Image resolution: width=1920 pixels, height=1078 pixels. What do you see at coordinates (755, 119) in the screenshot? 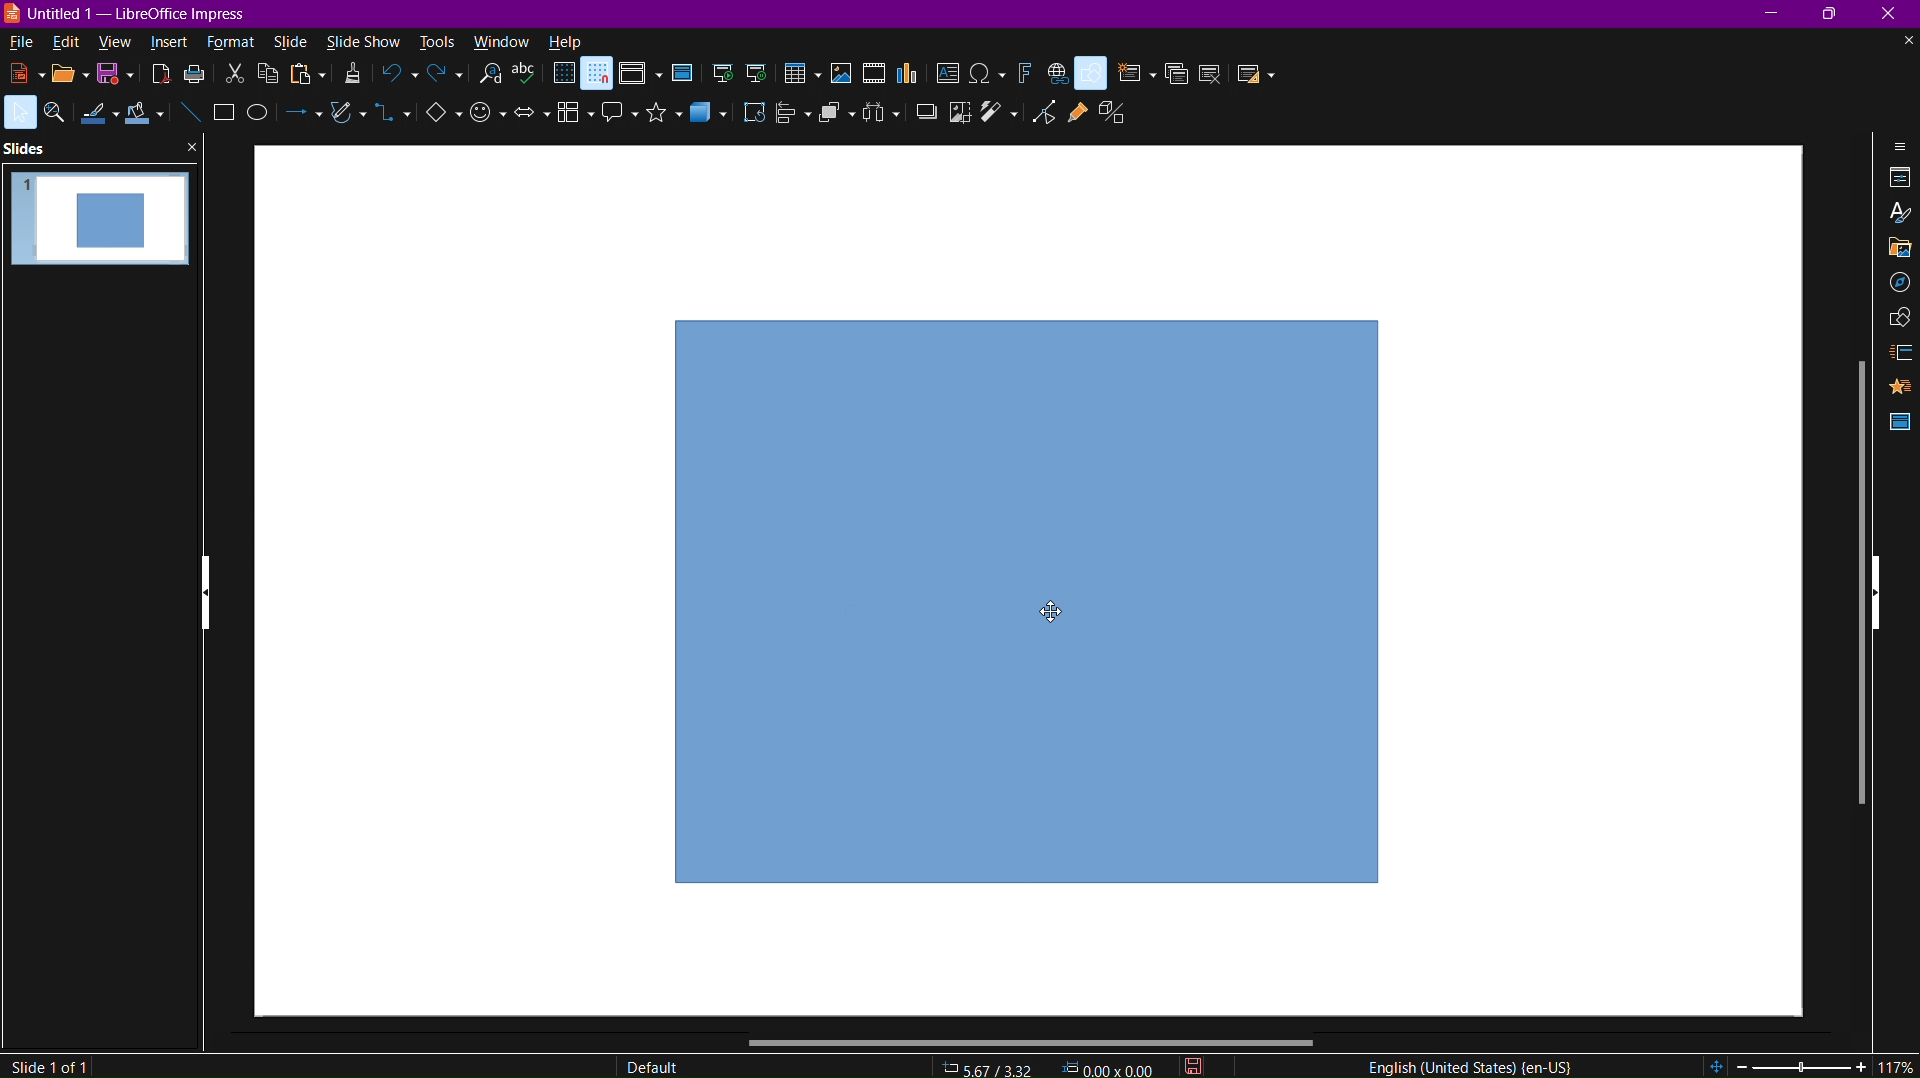
I see `Rotate` at bounding box center [755, 119].